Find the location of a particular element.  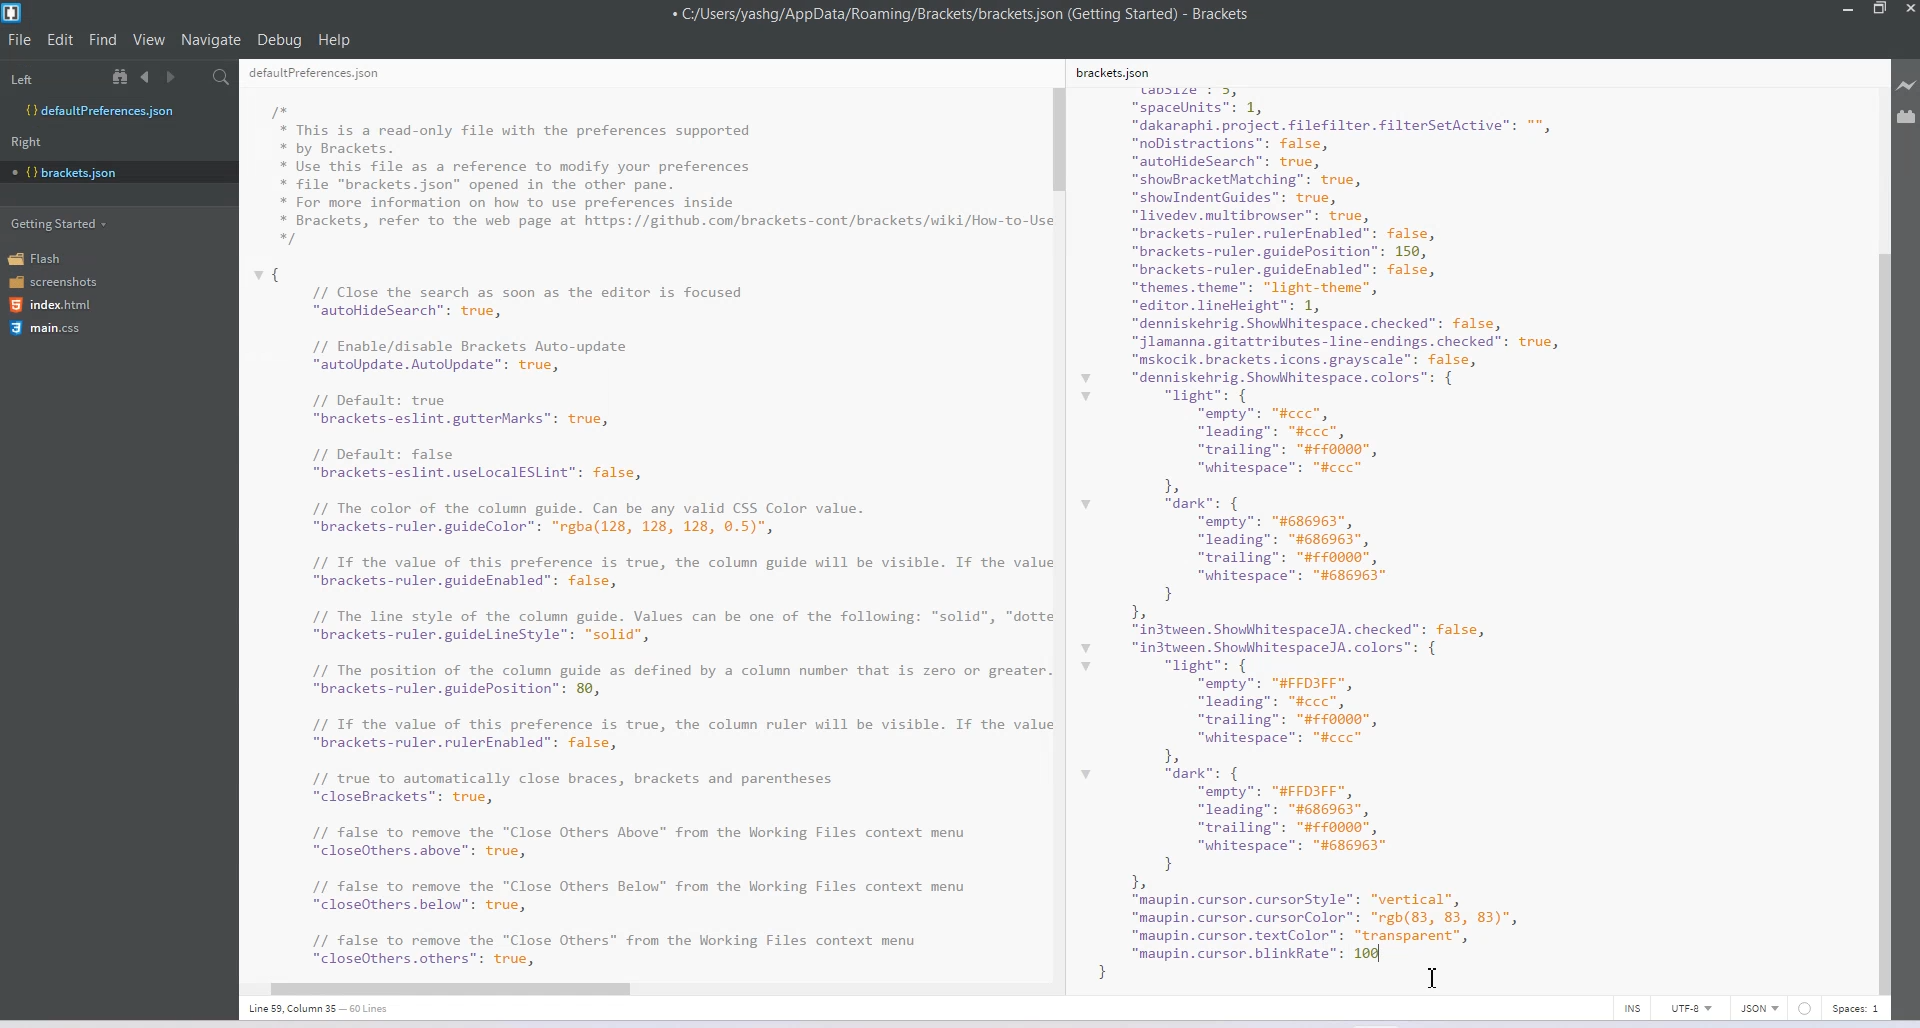

RE I
I”
* This is a read-only file with the preferences supported
* by Brackets.
* Use this file as a reference to modify your preferences
* file "brackets.json" opened in the other pane.
* For more information on how to use preferences inside
* Brackets, refer to the web page at https://github.com/brackets-cont/brackets/wiki/How-to-U:
*/
{
// Close the search as soon as the editor is focused
“autoHideSearch”: true,
// Enable/disable Brackets Auto-update
“autoUpdate. AutoUpdate”: true,
// Default: true
“brackets-eslint.gutterMarks": true,
// Default: false
“brackets-eslint.uselocalESLint": false,
// The color of the column guide. Can be any valid CSS Color value.
“brackets-ruler.guideColor": "rgba(128, 128, 128, ©.5)",
// Tf the value of this preference is true, the column guide will be visible. If the val:
“brackets-ruler.guideEnabled": false,
// The line style of the column guide. Values can be one of the following: “solid”, "dott
“brackets-ruler.guidelineStyle": "solid",
// The position of the column guide as defined by a column number that is zero or greater
“brackets-ruler.guidePosition": 89,
// Tf the value of this preference is true, the column ruler will be visible. If the val:
“brackets-ruler.rulerEnabled": false,
// true to automatically close braces, brackets and parentheses
“closeBrackets": true,
// false to remove the "Close Others Above” from the Working Files context menu
“closeOthers.above": true,
// false to remove the "Close Others Below” from the Working Files context menu
“closeOthers.below": true,
// false to remove the "Close Others” from the Working Files context menu
"closeOthers.others”: true, is located at coordinates (644, 518).